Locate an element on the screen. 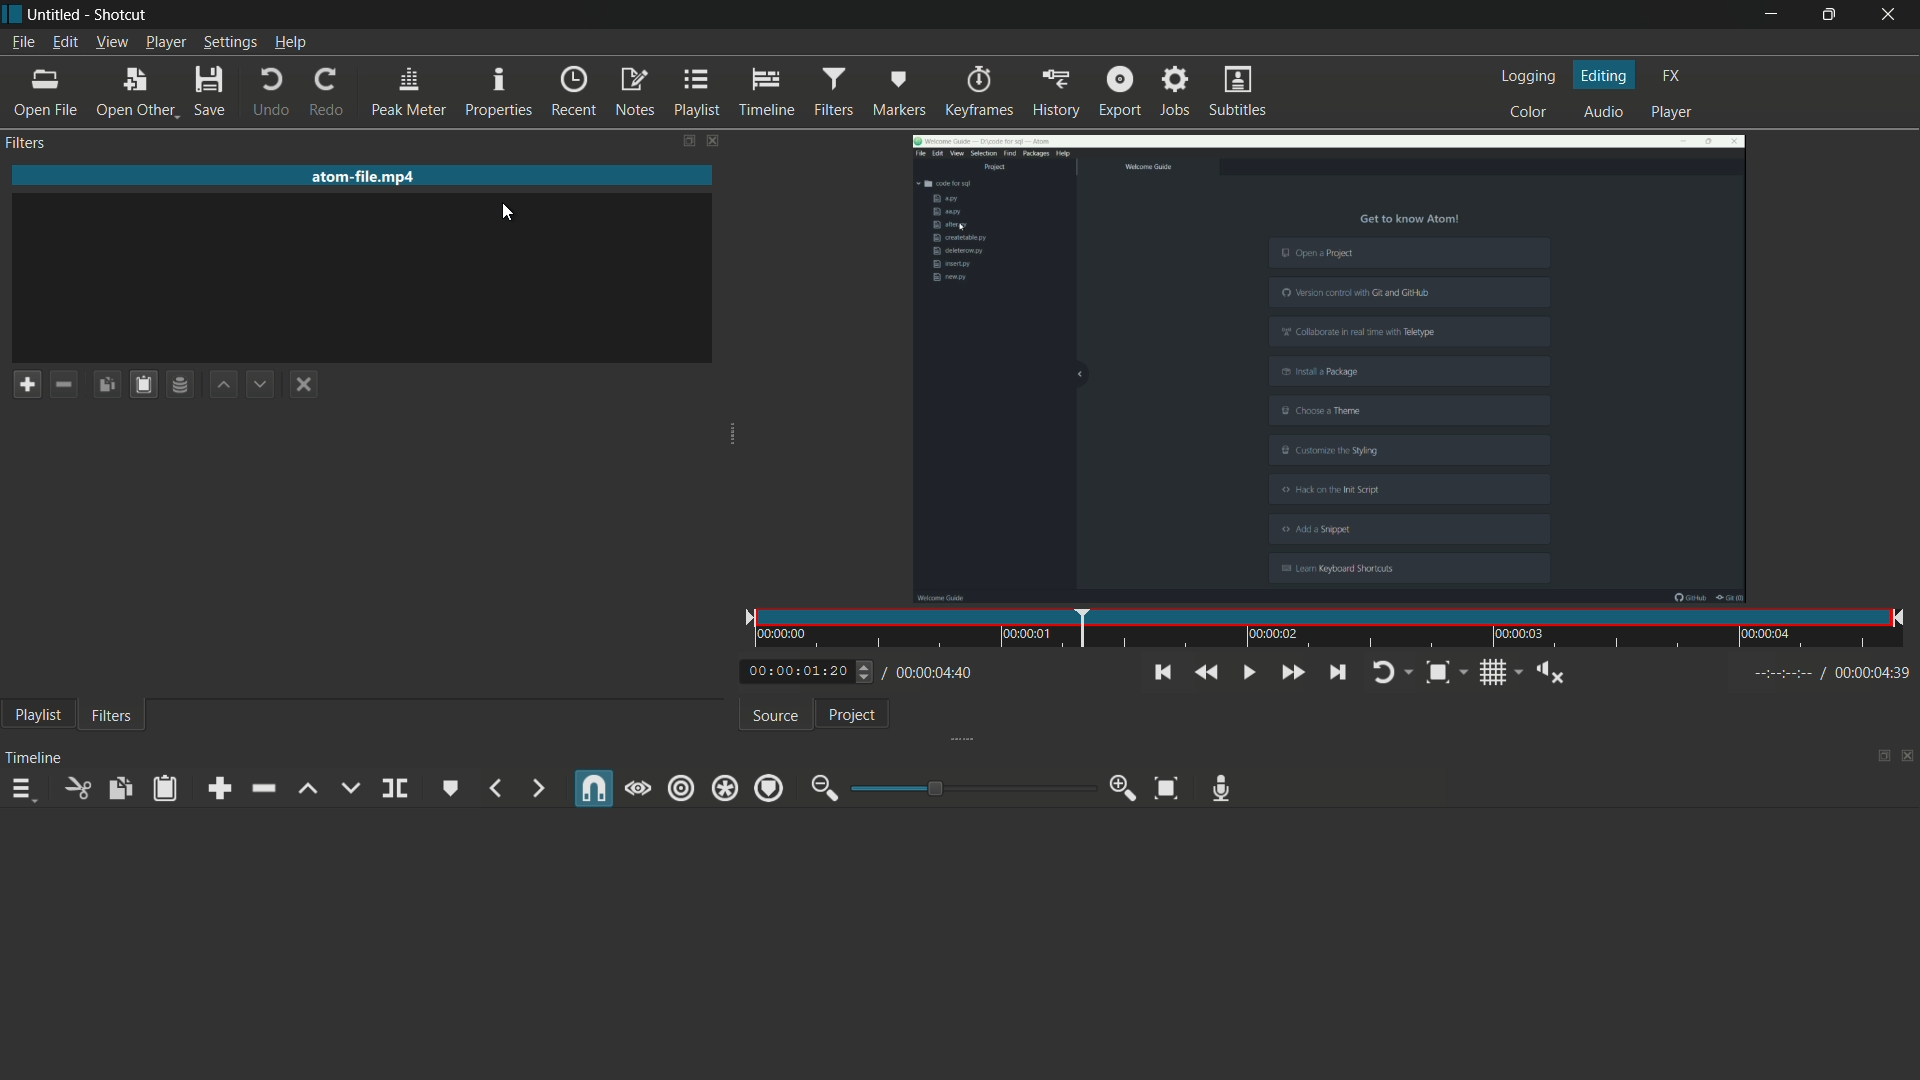  adjustment bar is located at coordinates (974, 787).